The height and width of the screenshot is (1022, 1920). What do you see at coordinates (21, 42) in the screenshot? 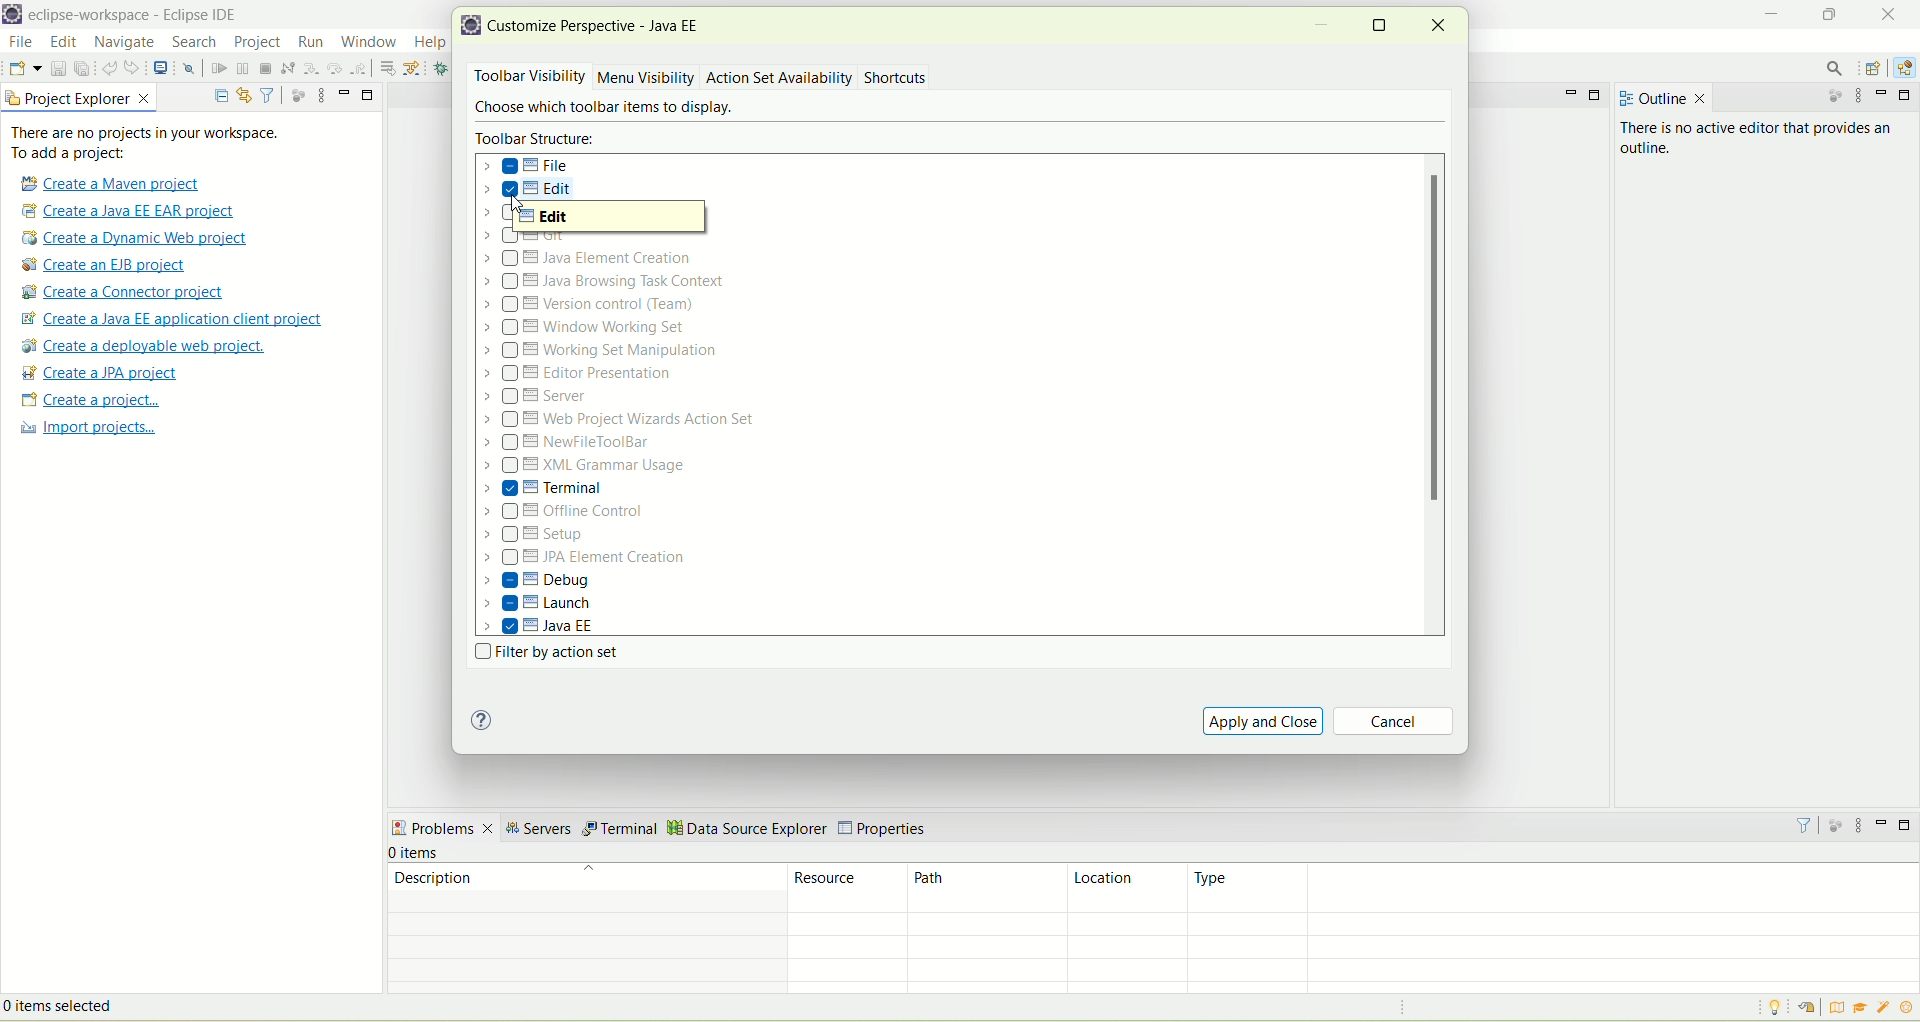
I see `file` at bounding box center [21, 42].